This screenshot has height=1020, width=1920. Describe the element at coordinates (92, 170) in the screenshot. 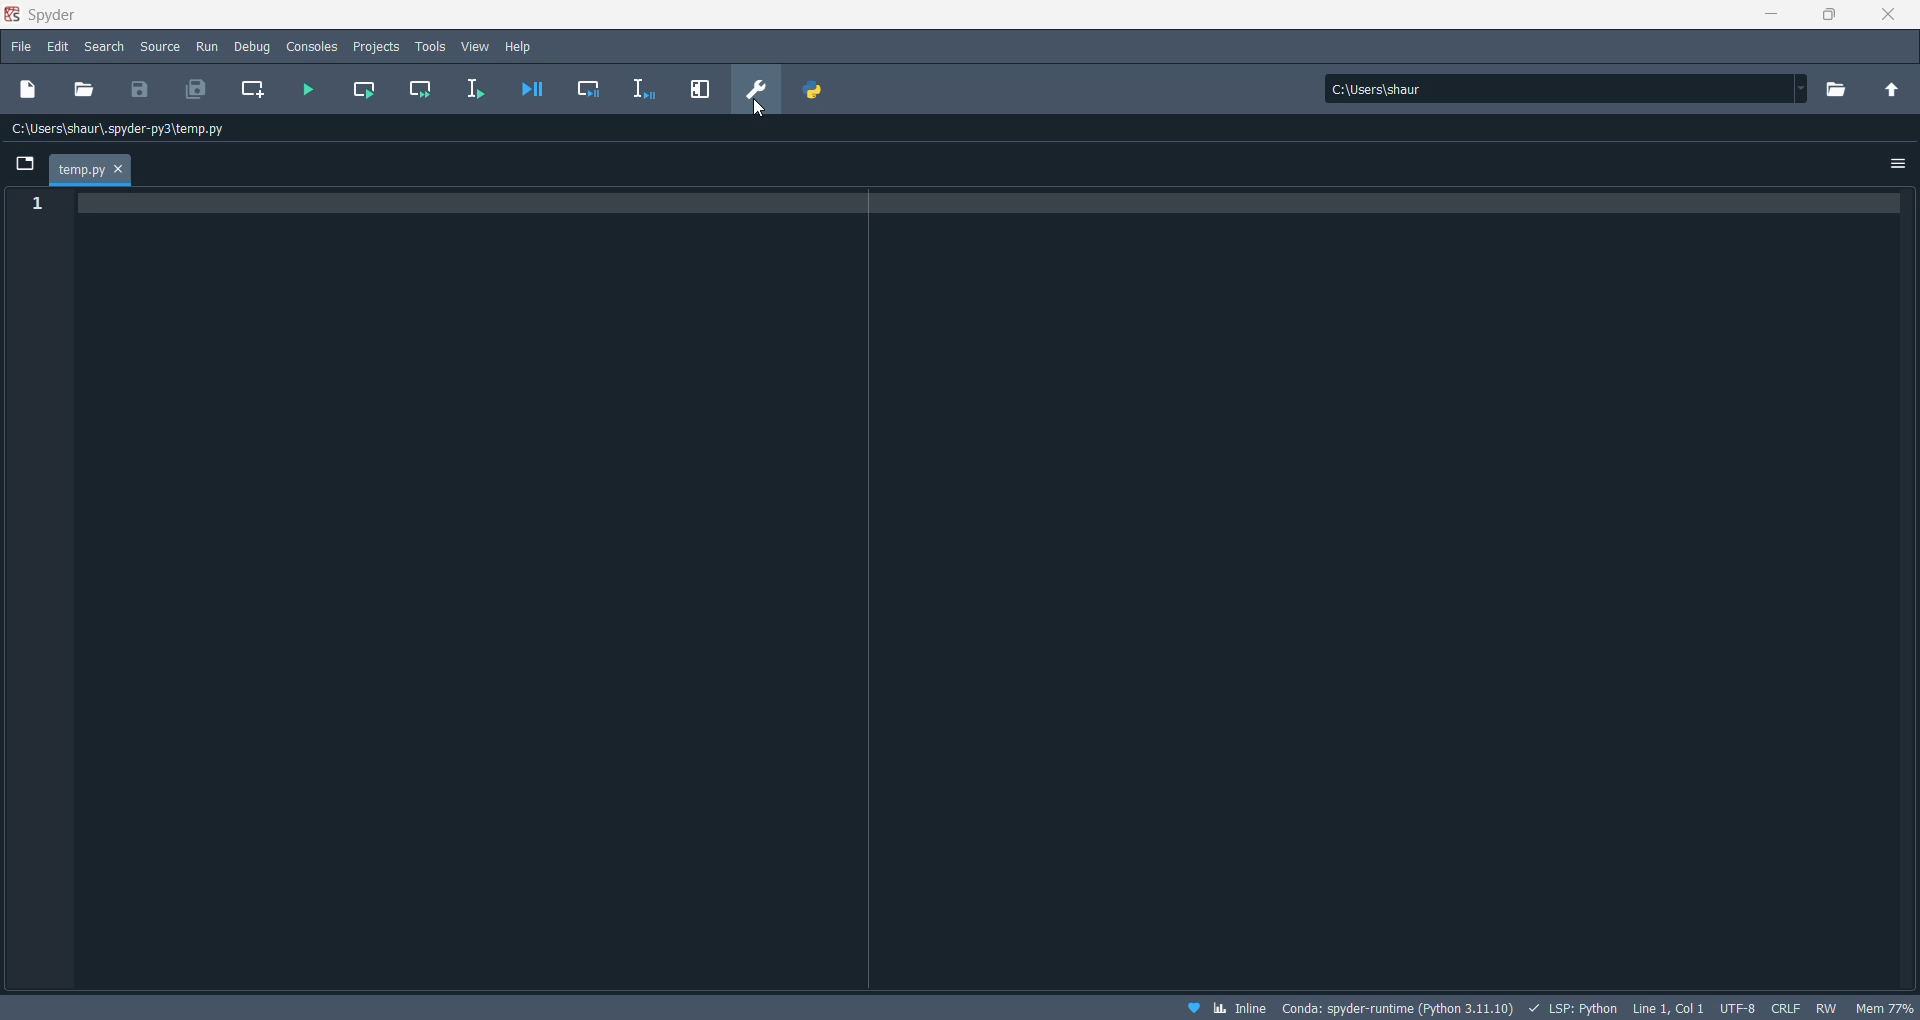

I see `file tab` at that location.